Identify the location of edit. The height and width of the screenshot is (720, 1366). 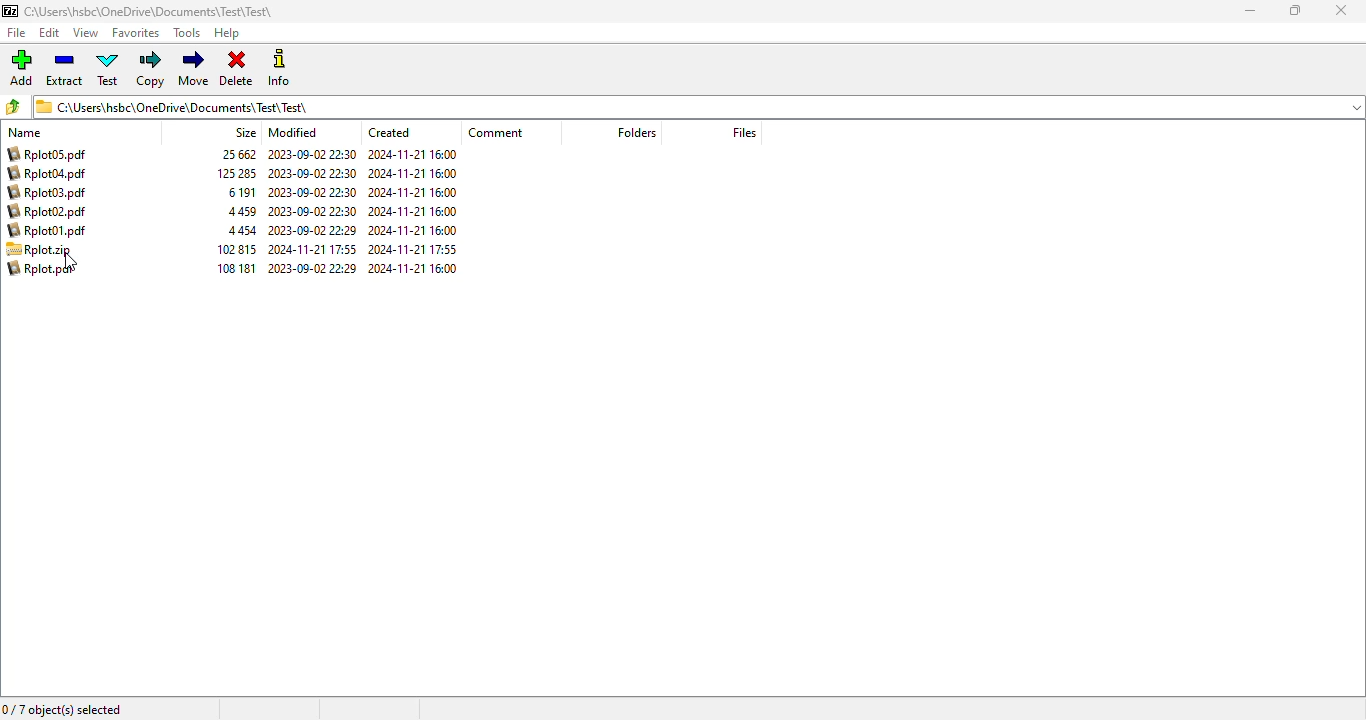
(50, 33).